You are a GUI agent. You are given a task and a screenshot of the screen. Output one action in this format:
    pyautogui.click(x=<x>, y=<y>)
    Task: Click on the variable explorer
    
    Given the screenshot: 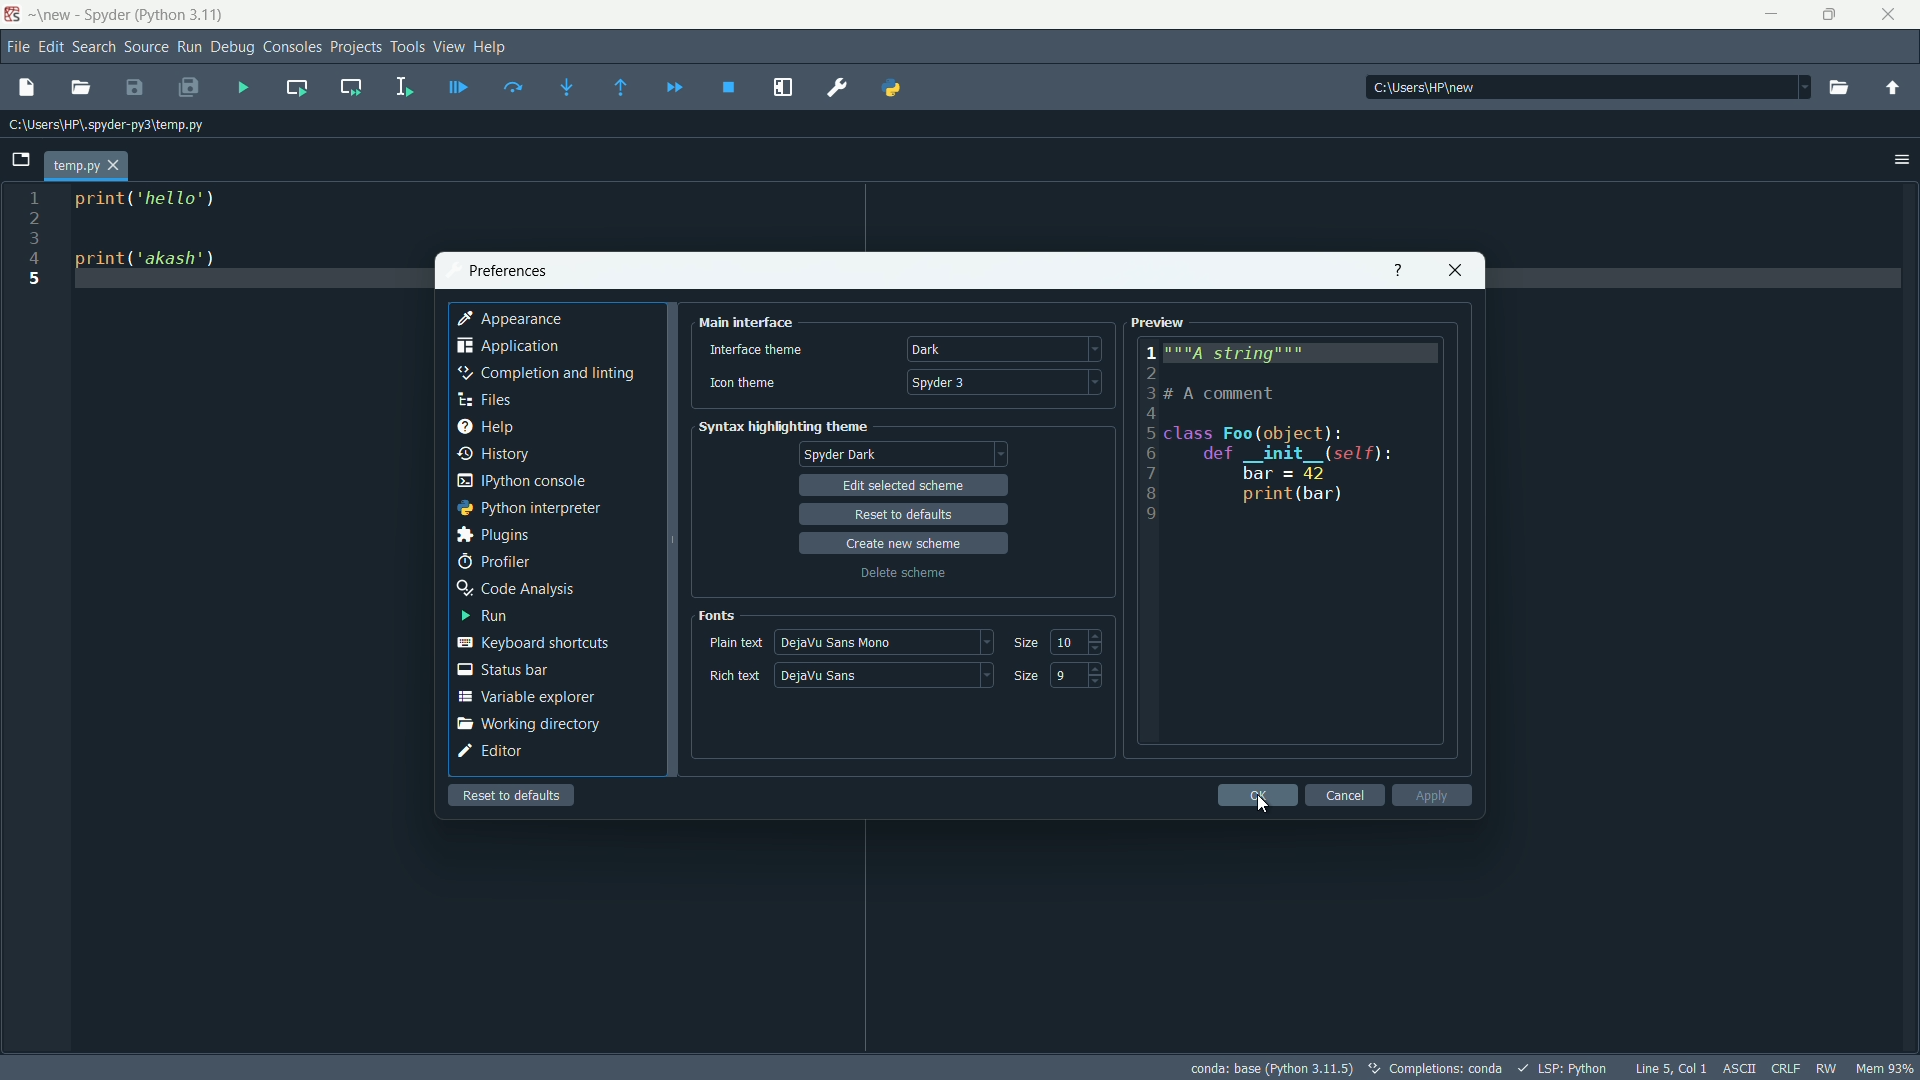 What is the action you would take?
    pyautogui.click(x=528, y=697)
    